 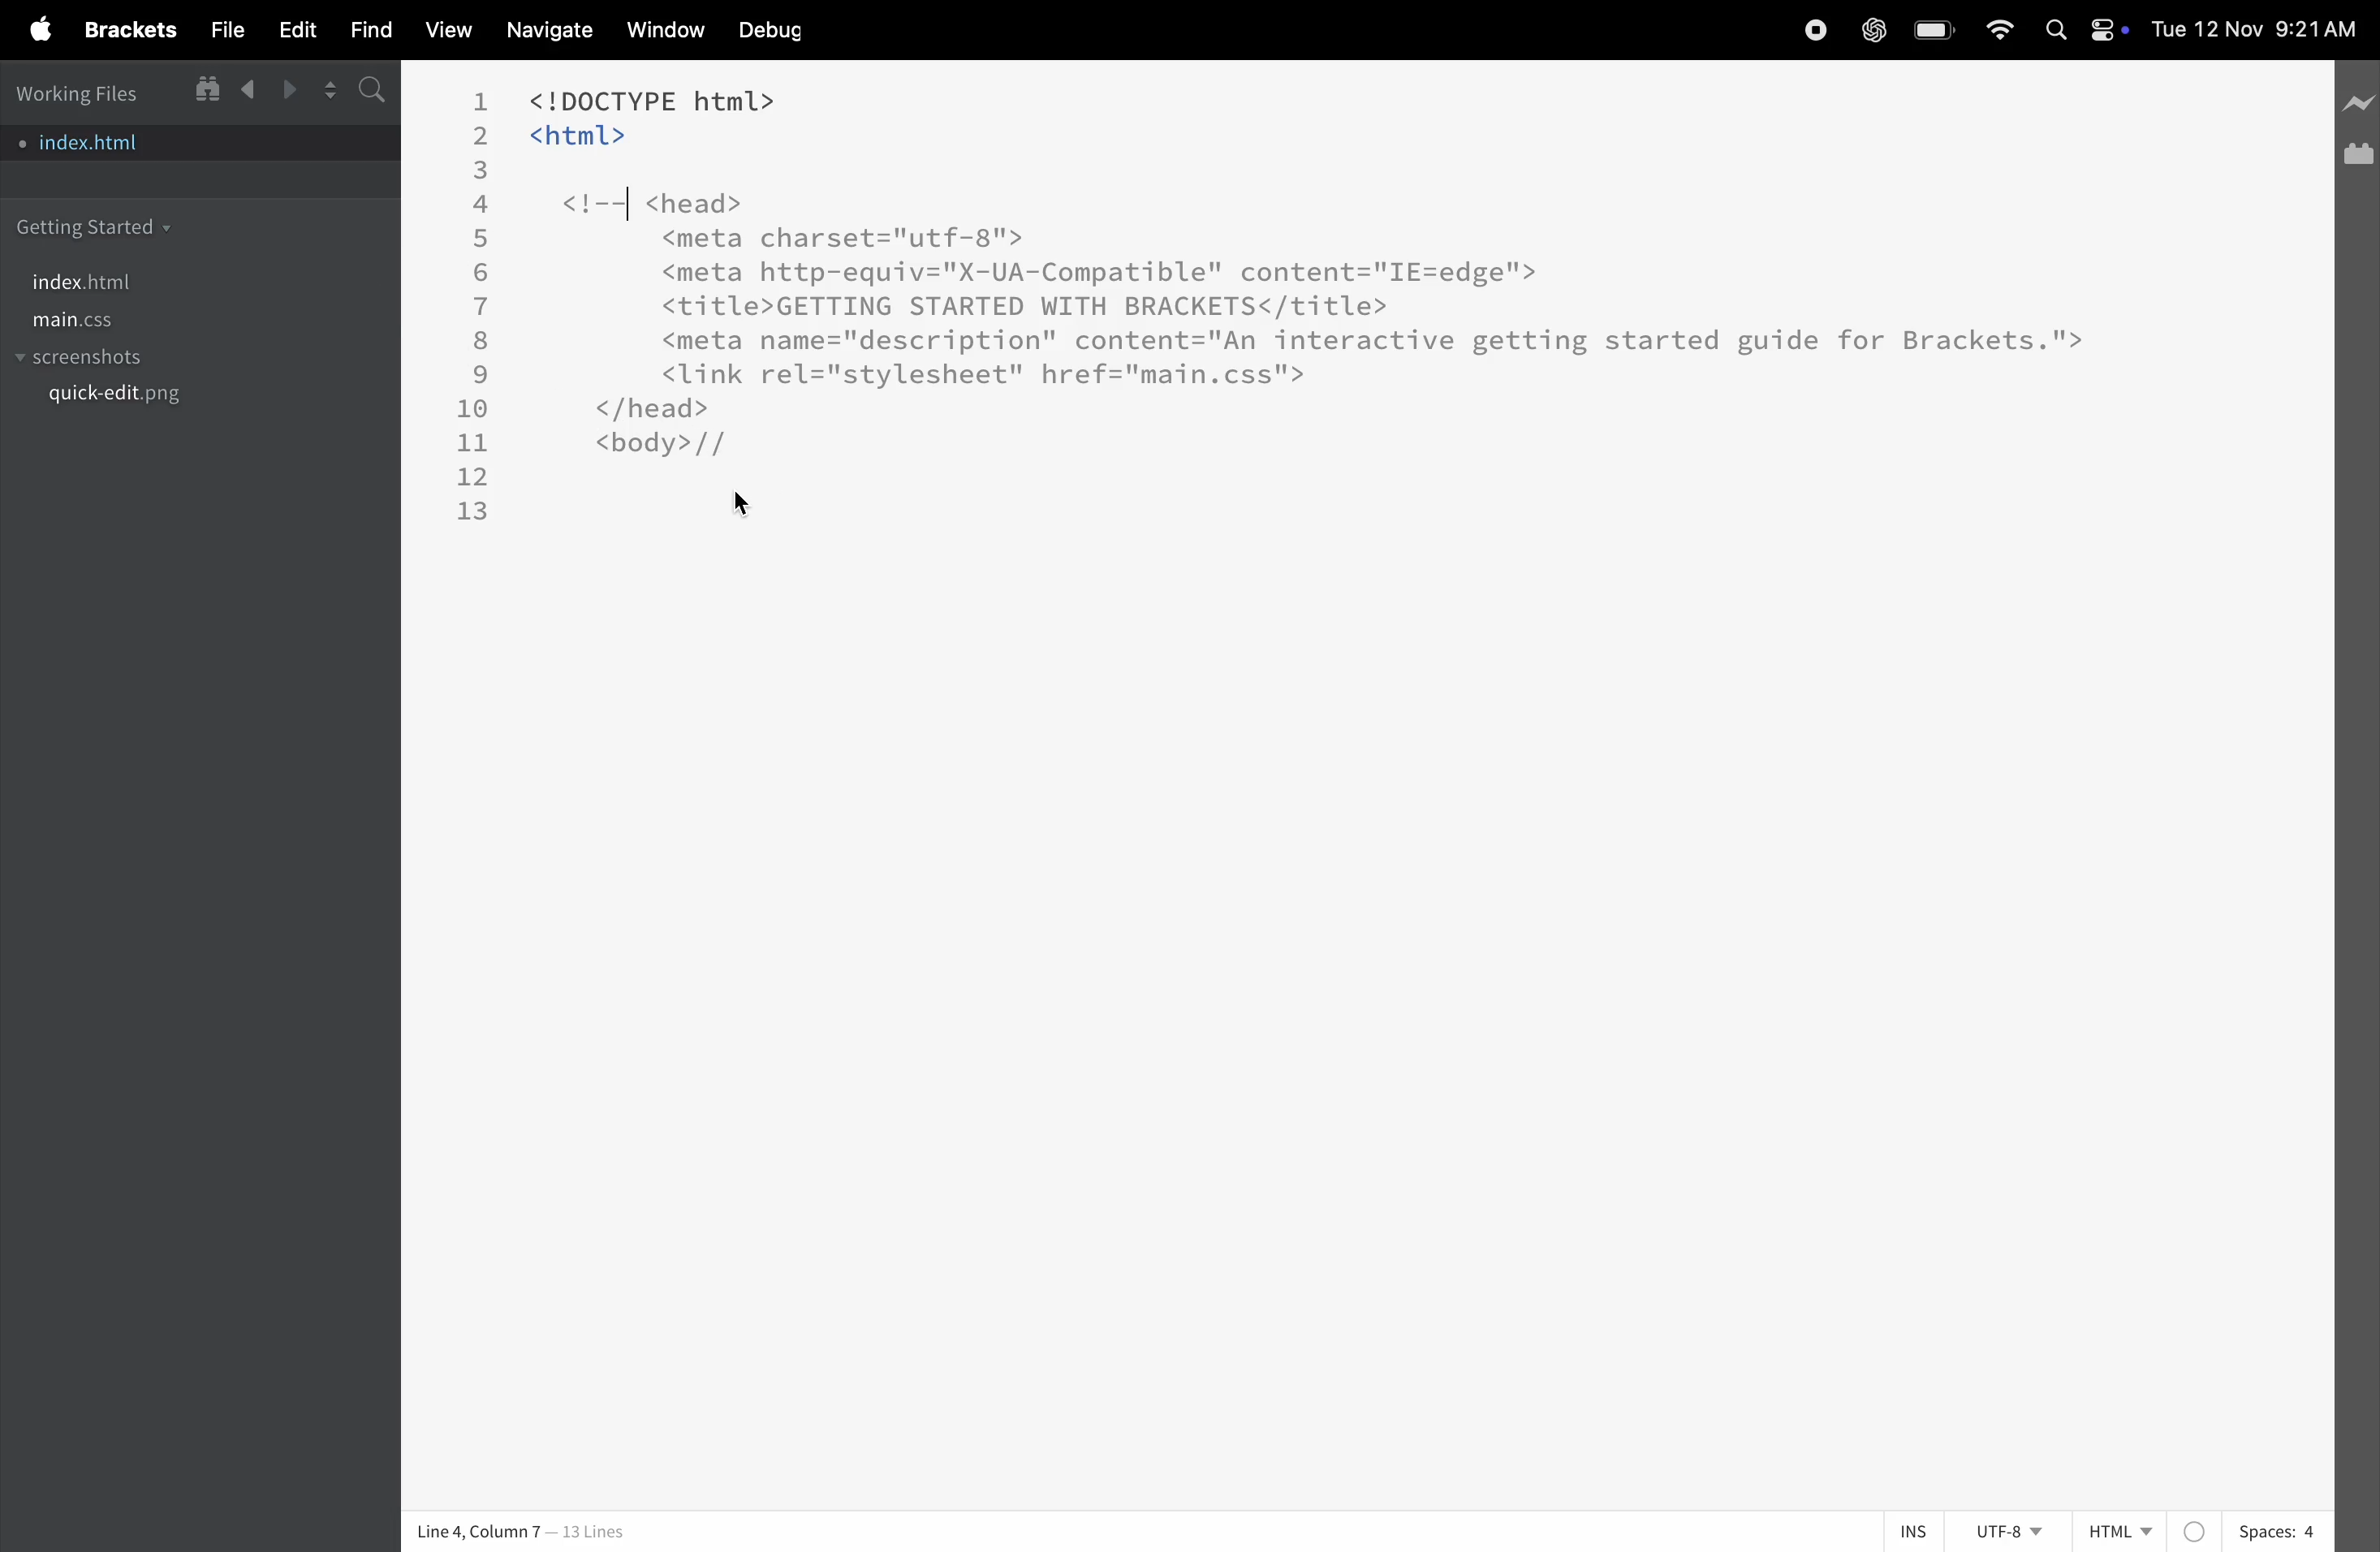 I want to click on apple menu, so click(x=35, y=30).